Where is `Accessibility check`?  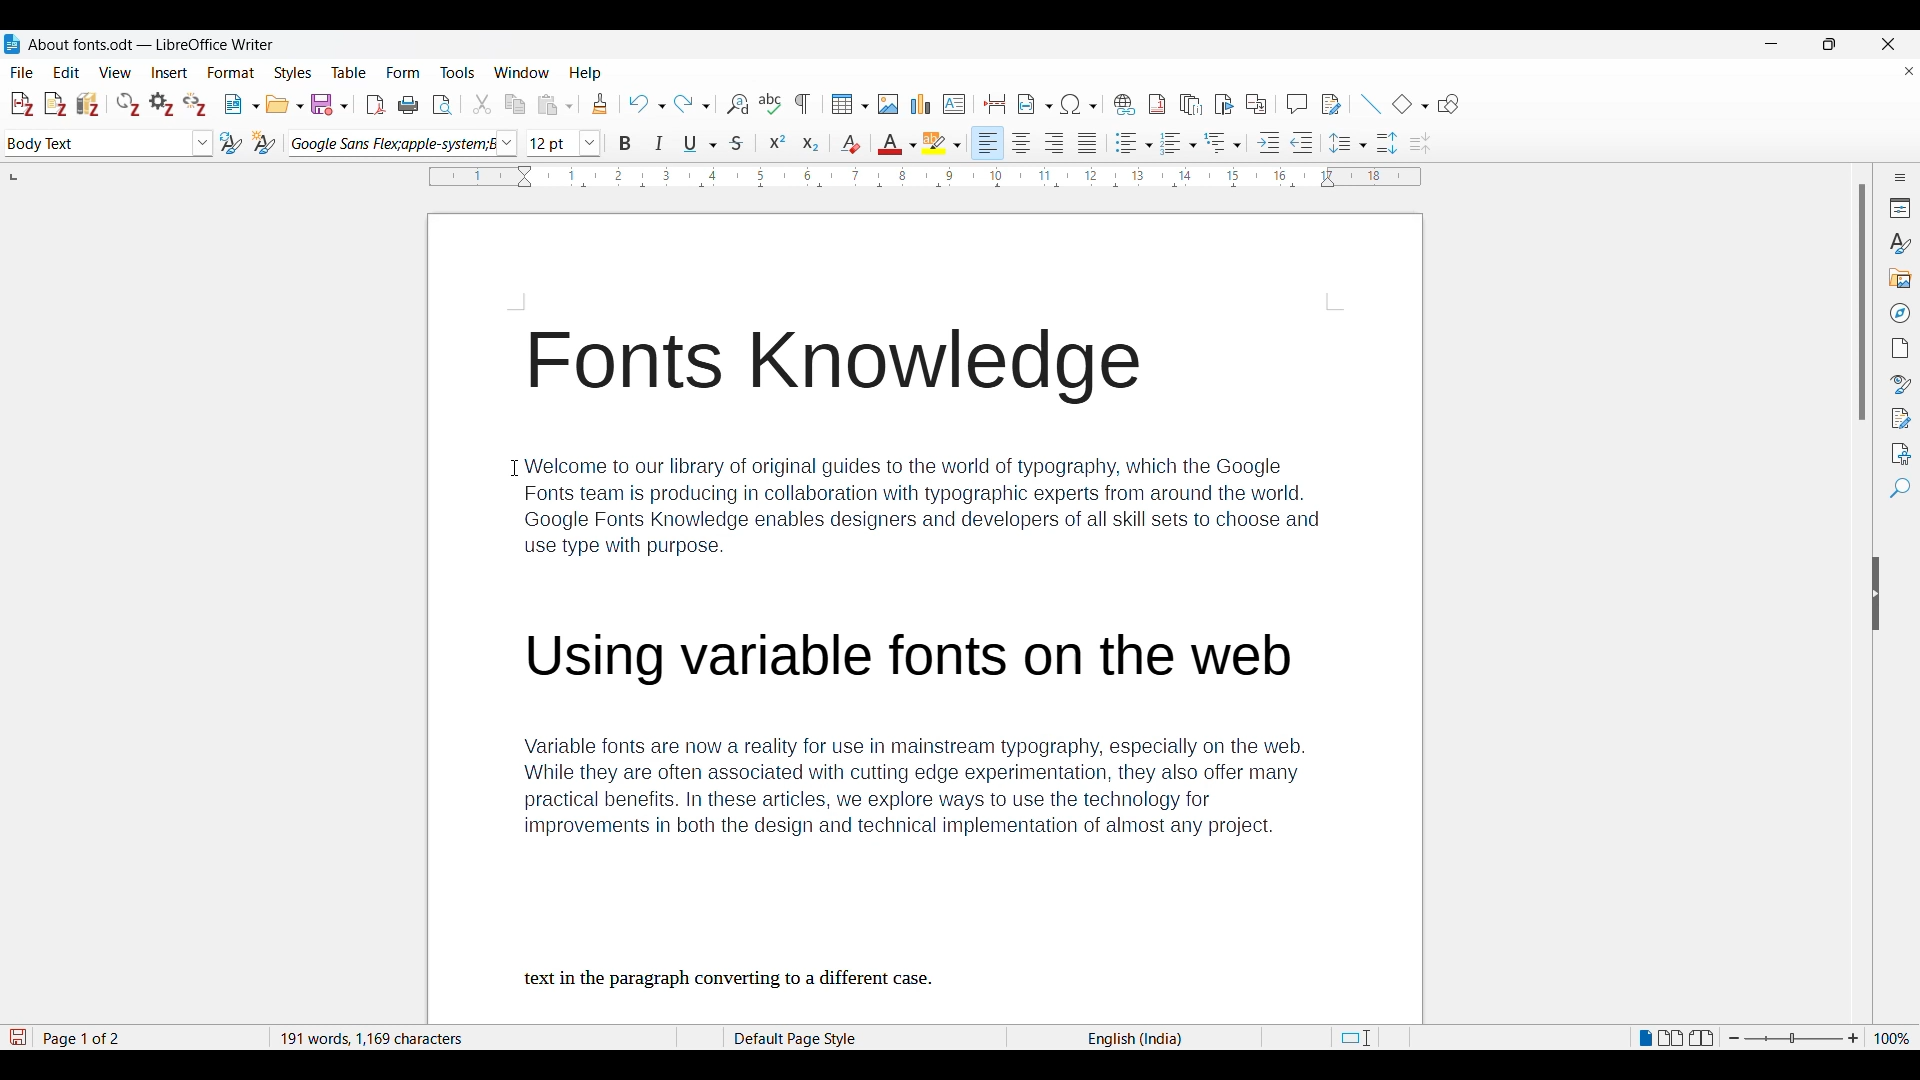 Accessibility check is located at coordinates (1901, 454).